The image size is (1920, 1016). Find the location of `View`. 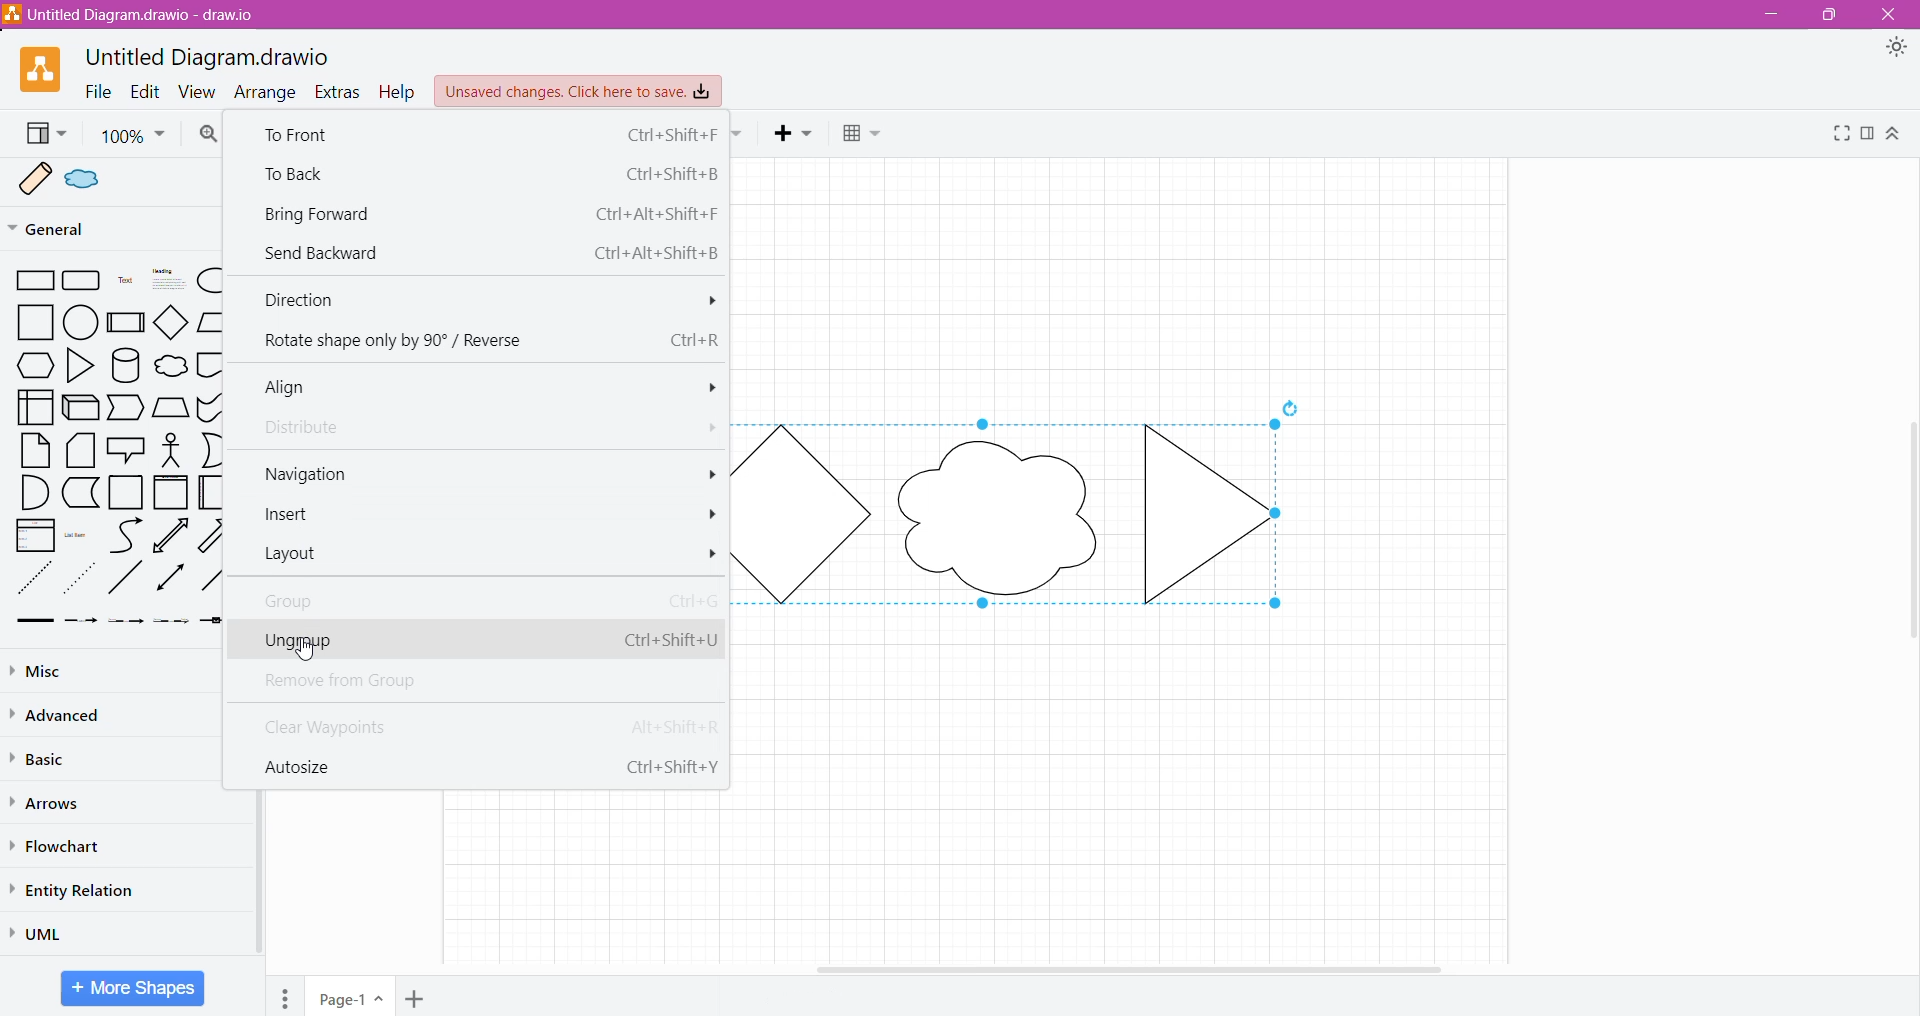

View is located at coordinates (198, 91).